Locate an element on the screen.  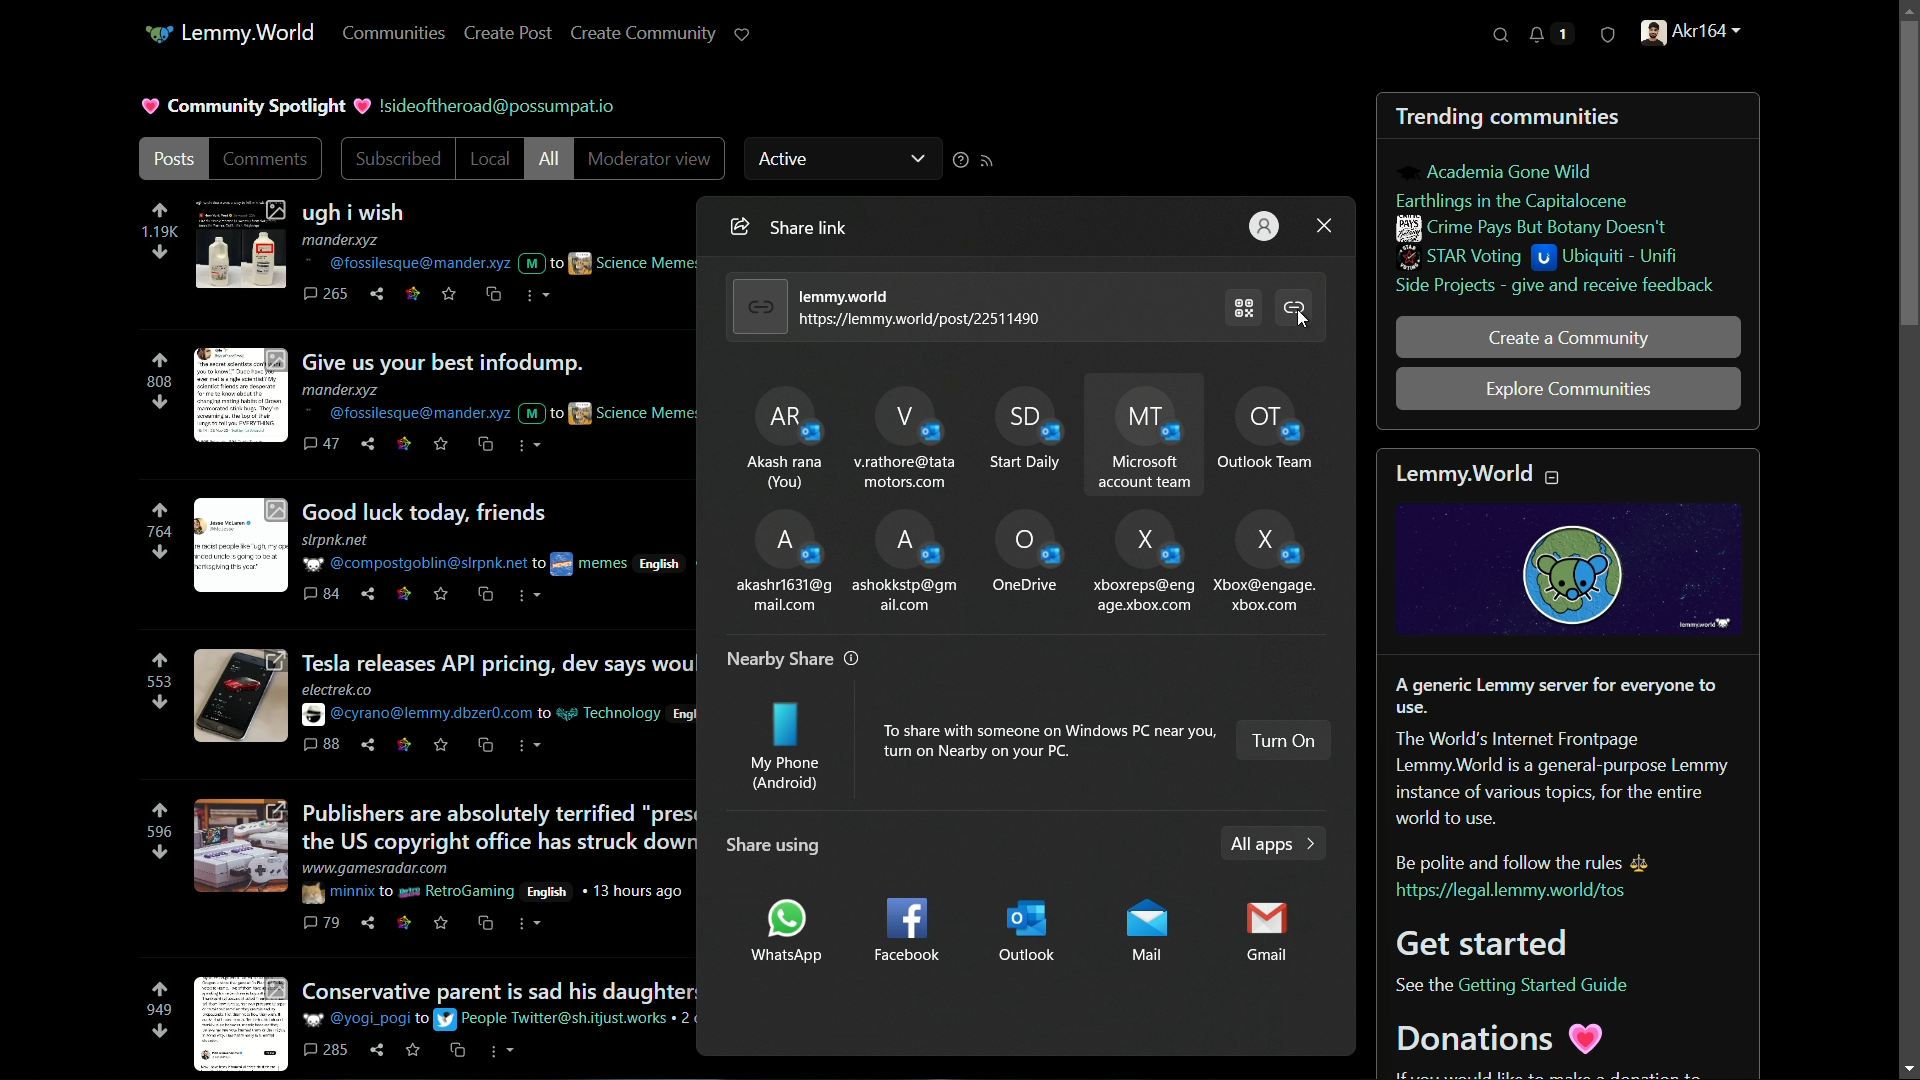
@yogi_pogi is located at coordinates (357, 1019).